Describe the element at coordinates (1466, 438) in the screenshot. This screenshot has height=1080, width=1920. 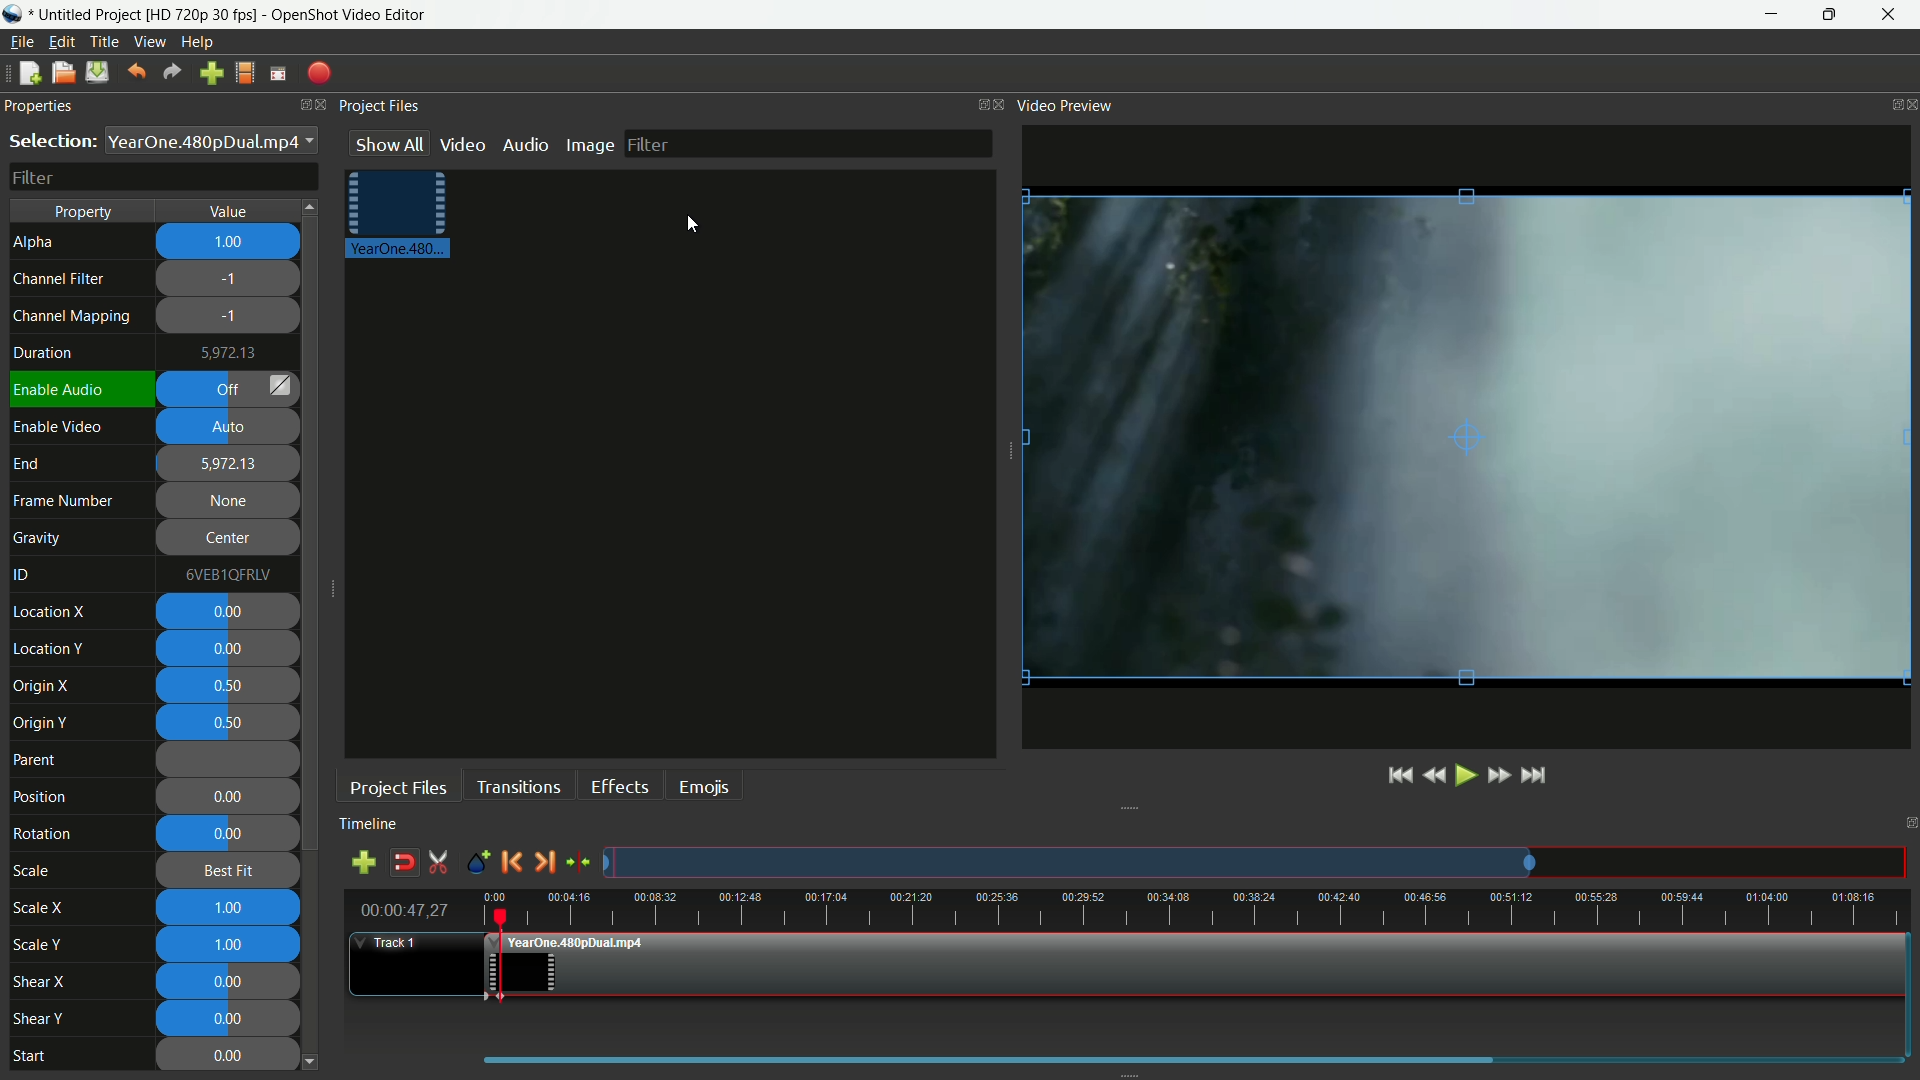
I see `video preview` at that location.